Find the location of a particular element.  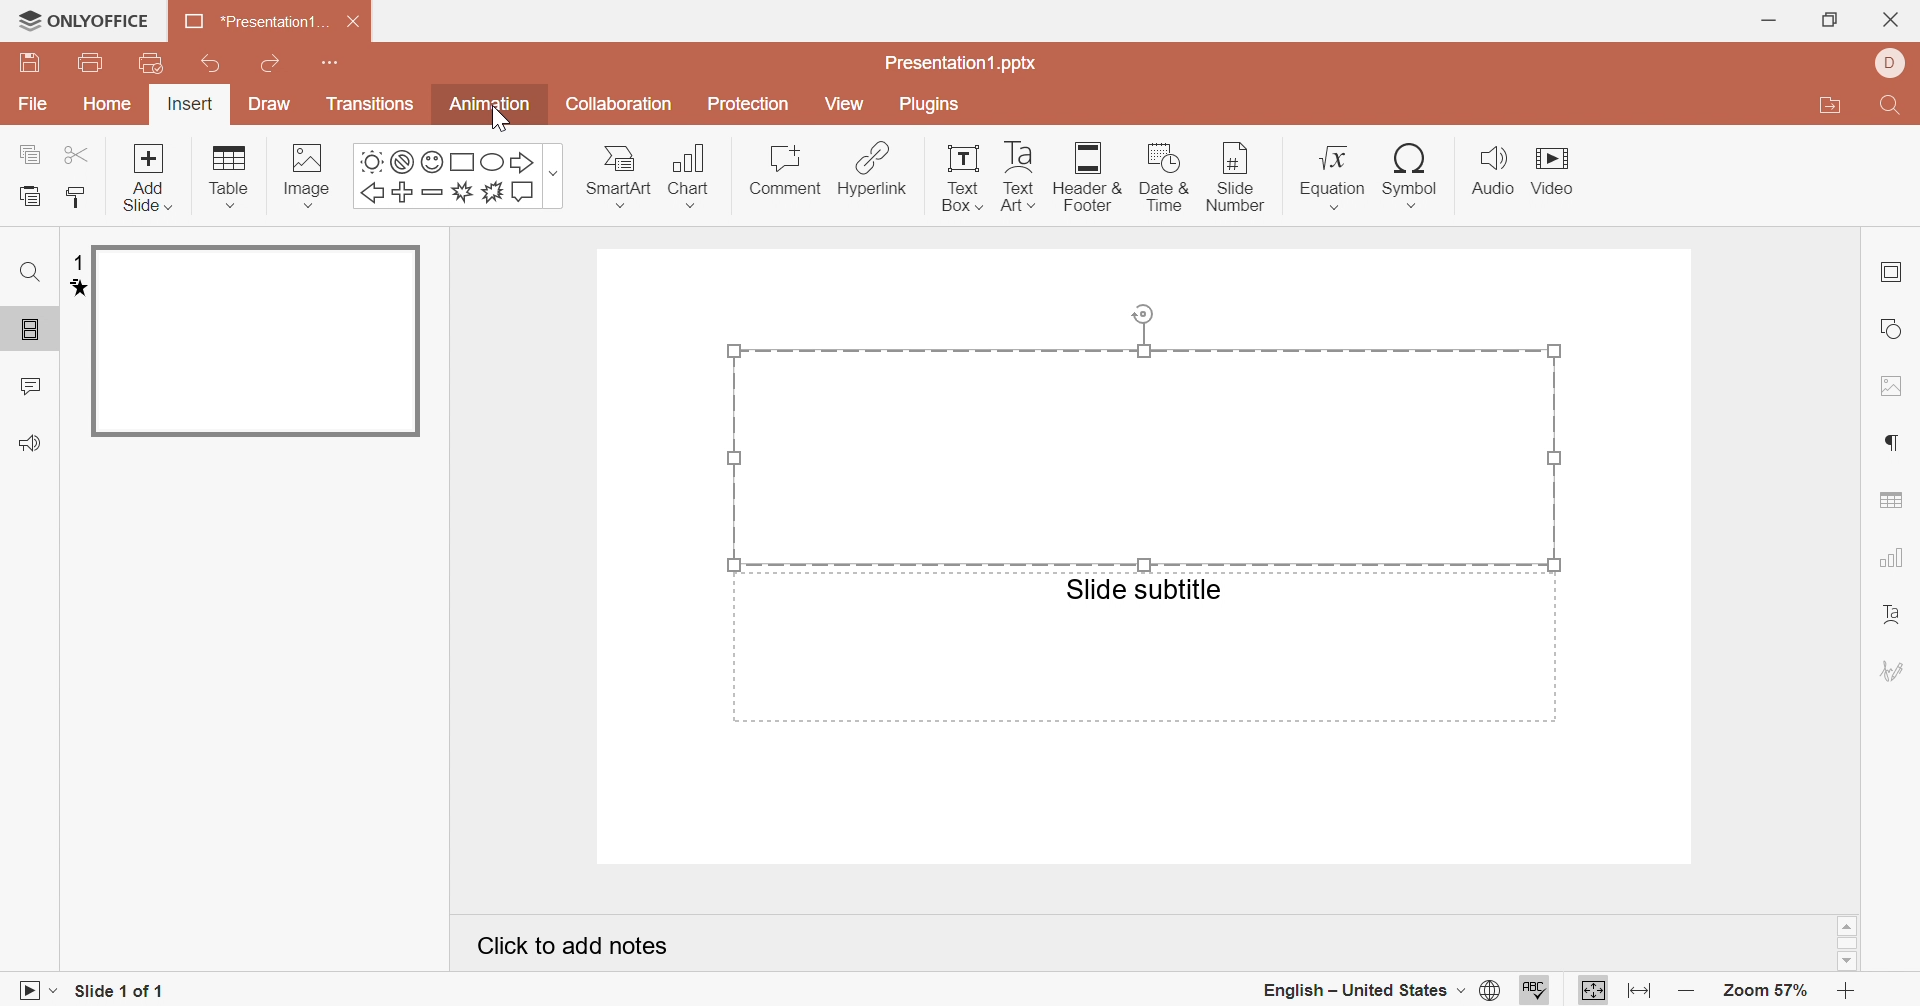

smile is located at coordinates (432, 162).